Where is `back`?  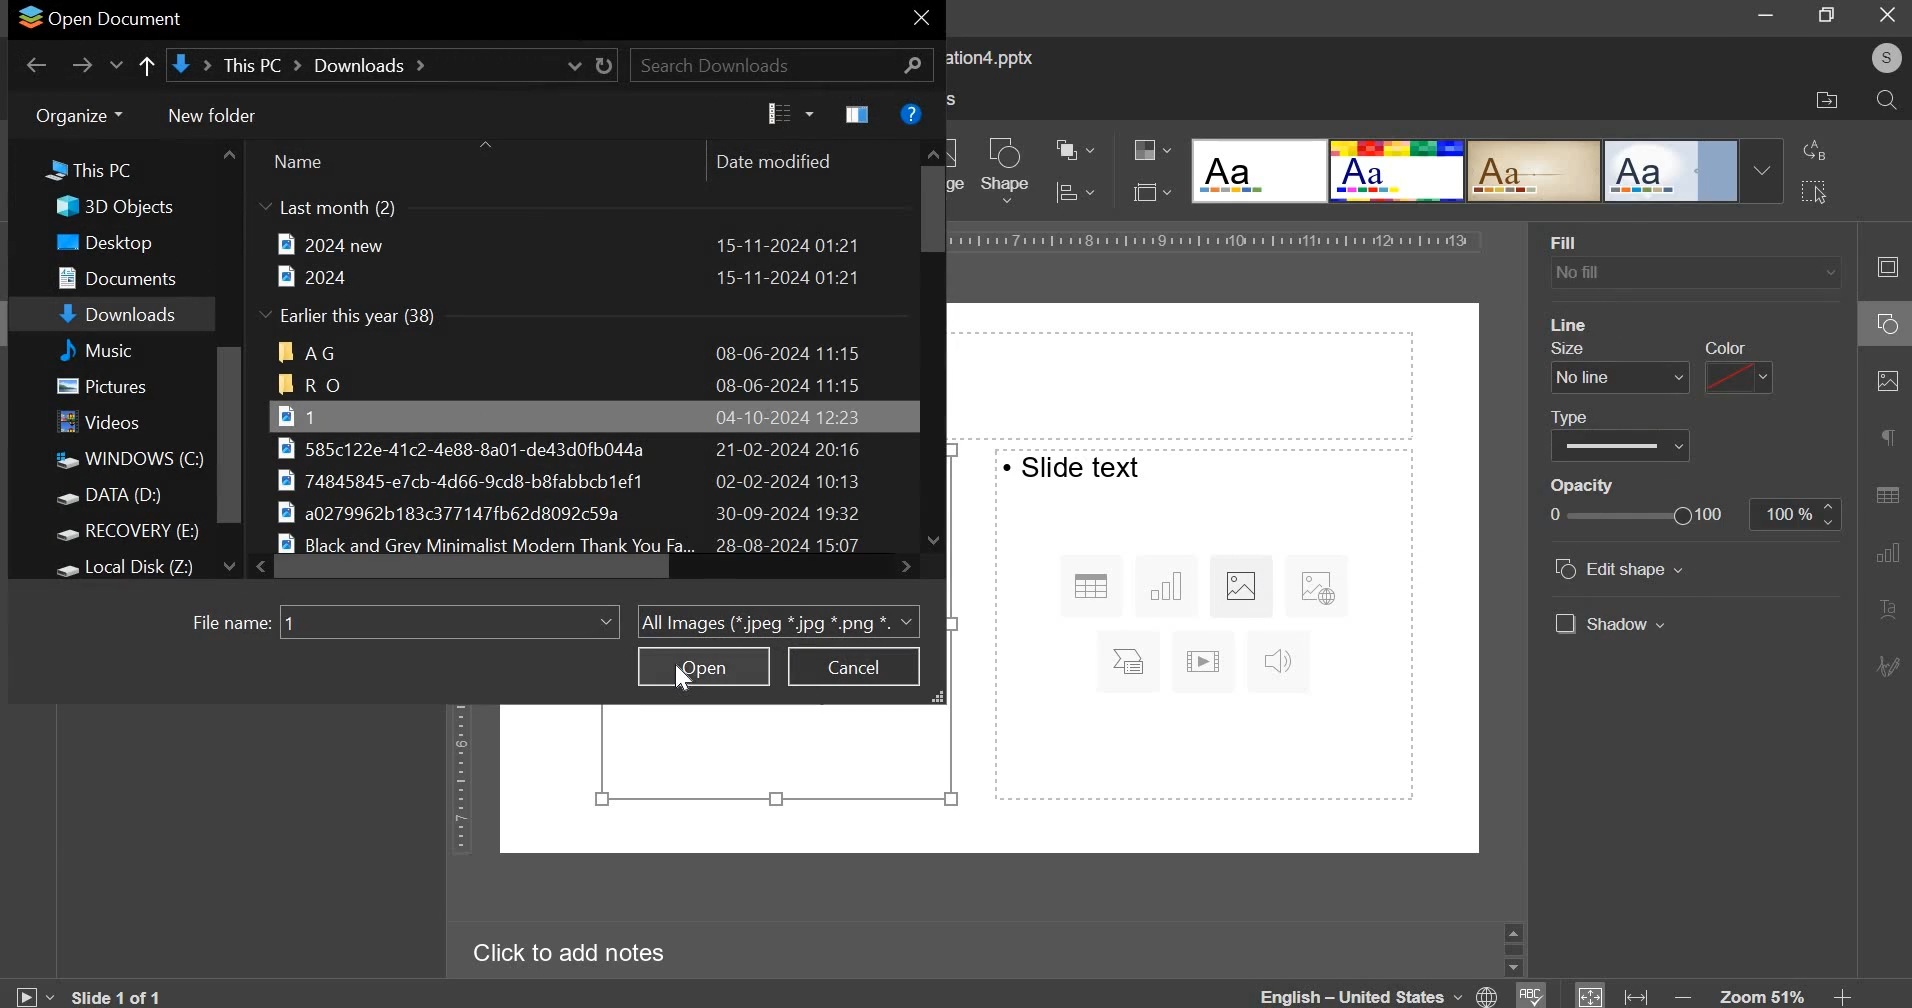 back is located at coordinates (37, 65).